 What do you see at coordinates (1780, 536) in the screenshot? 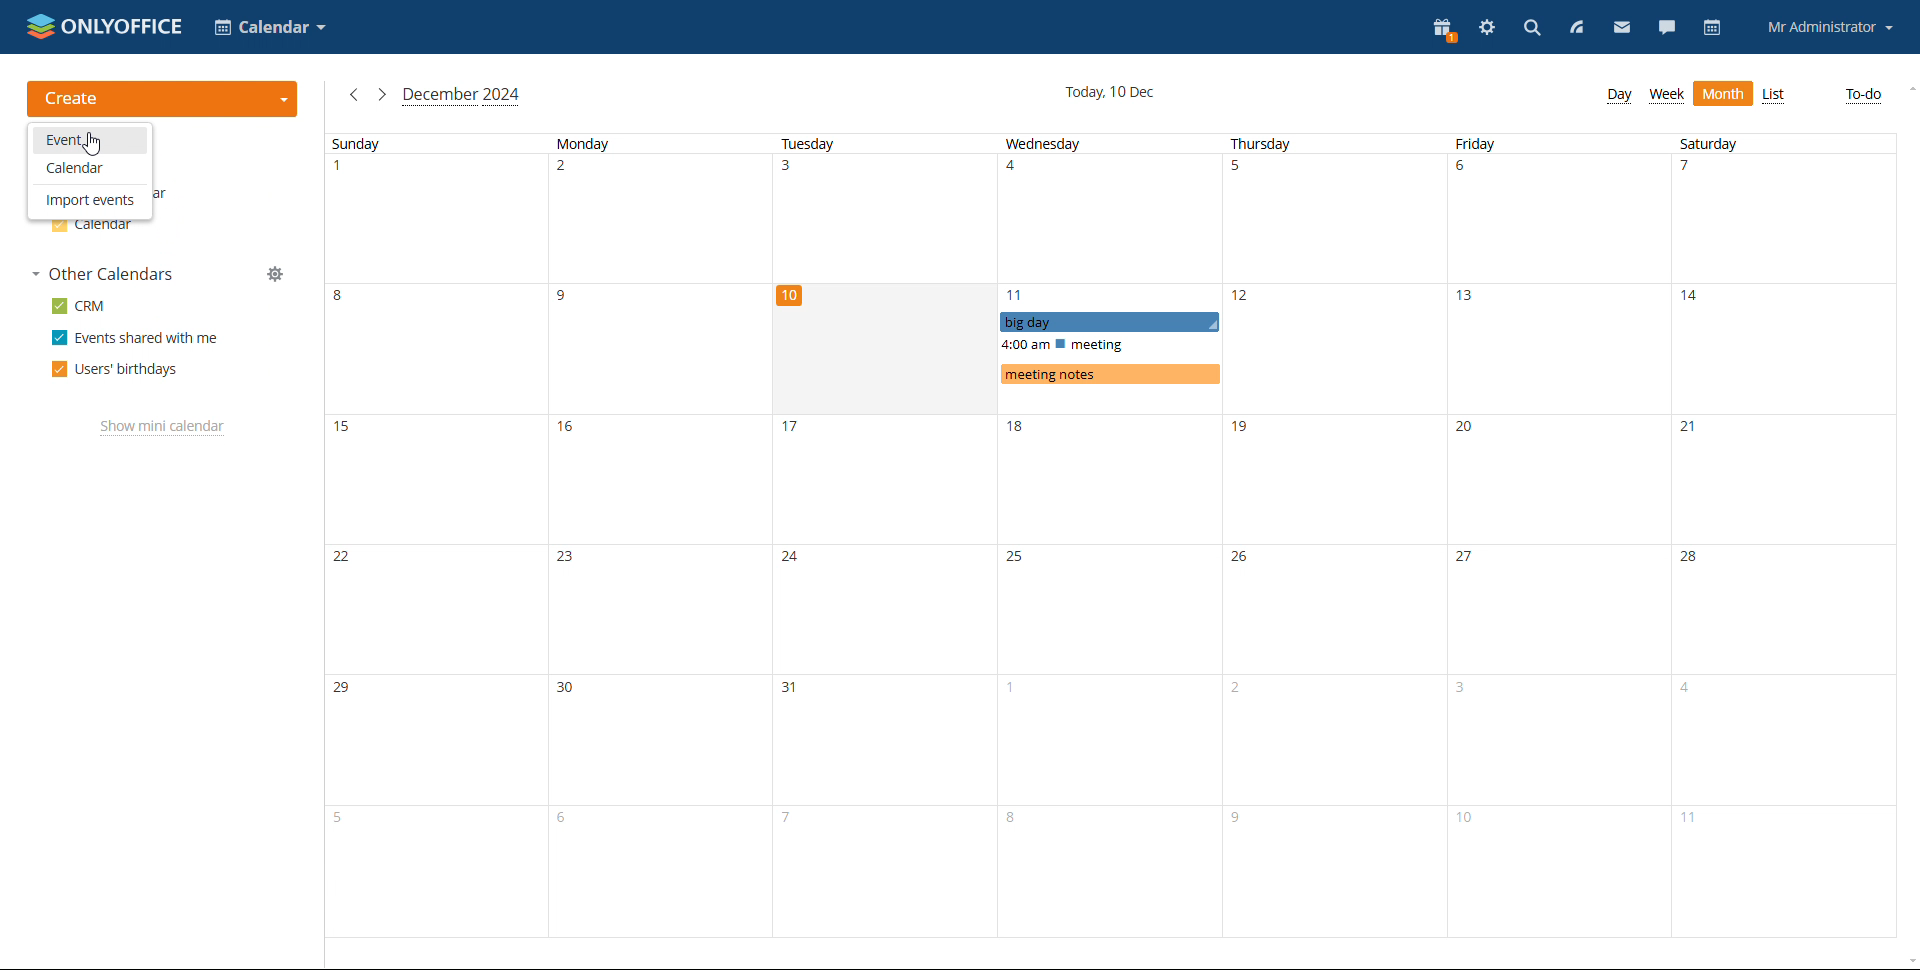
I see `saturday` at bounding box center [1780, 536].